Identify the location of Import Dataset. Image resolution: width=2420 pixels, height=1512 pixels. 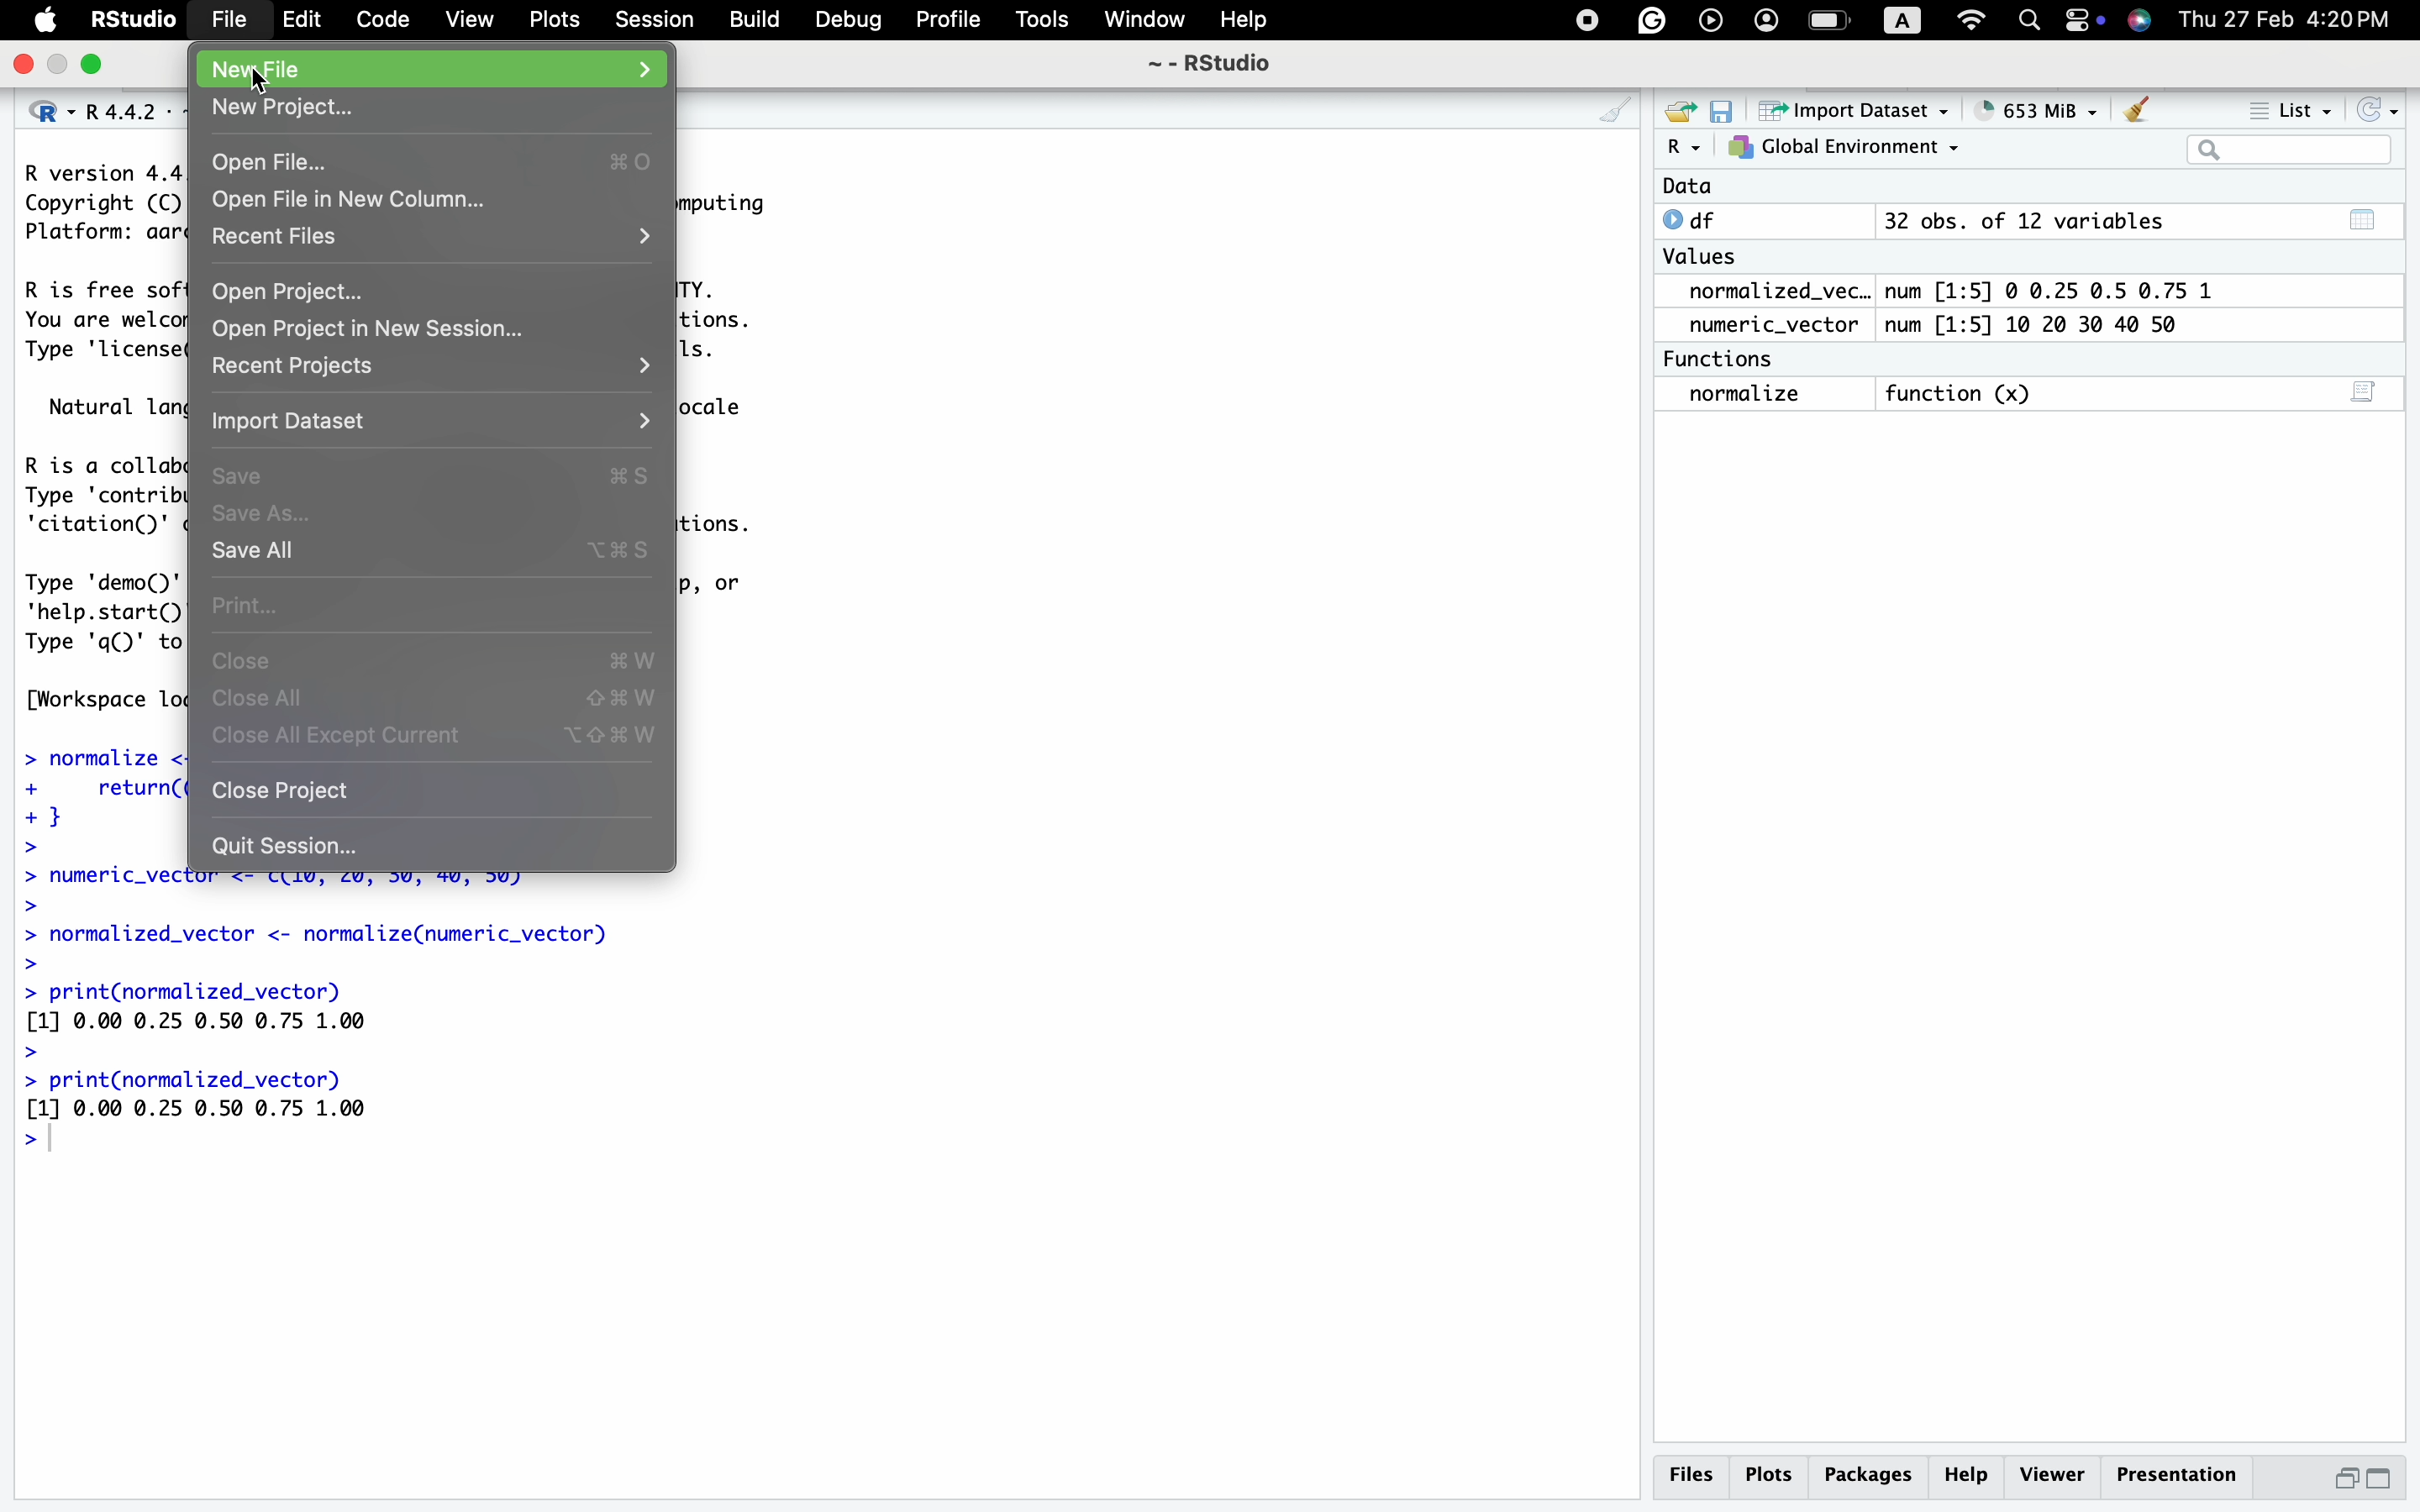
(1859, 109).